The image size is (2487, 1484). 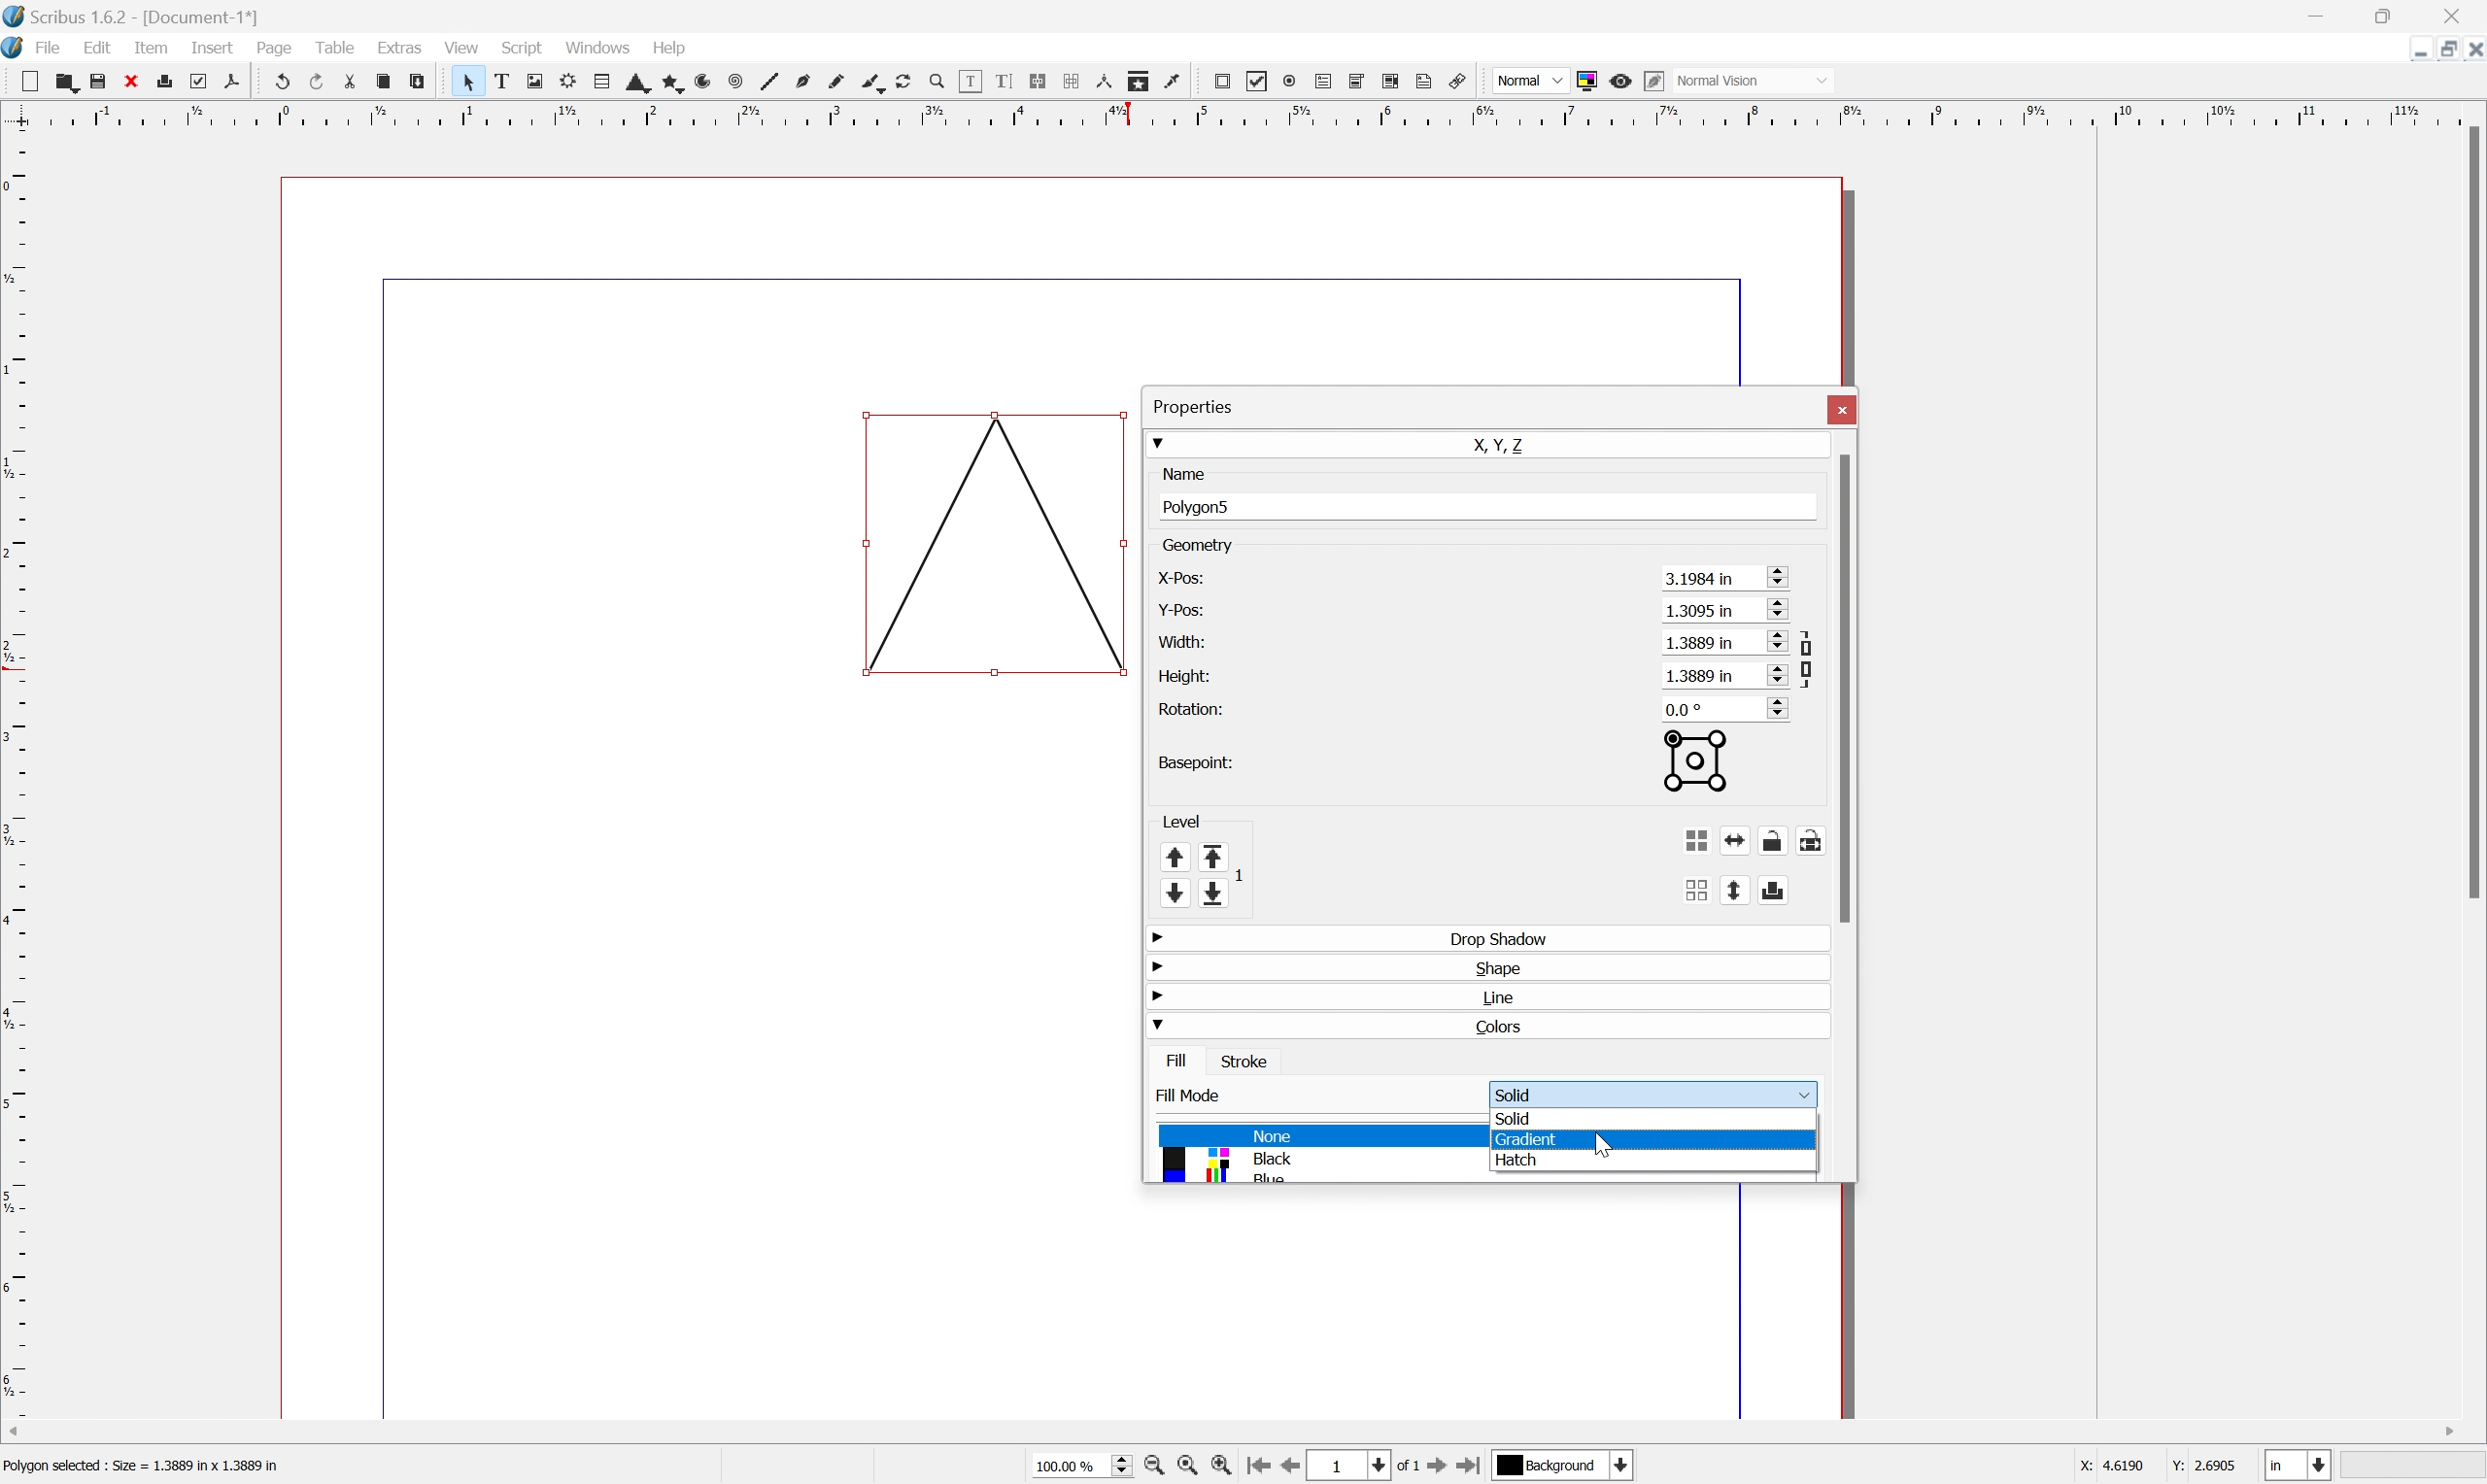 I want to click on New, so click(x=28, y=82).